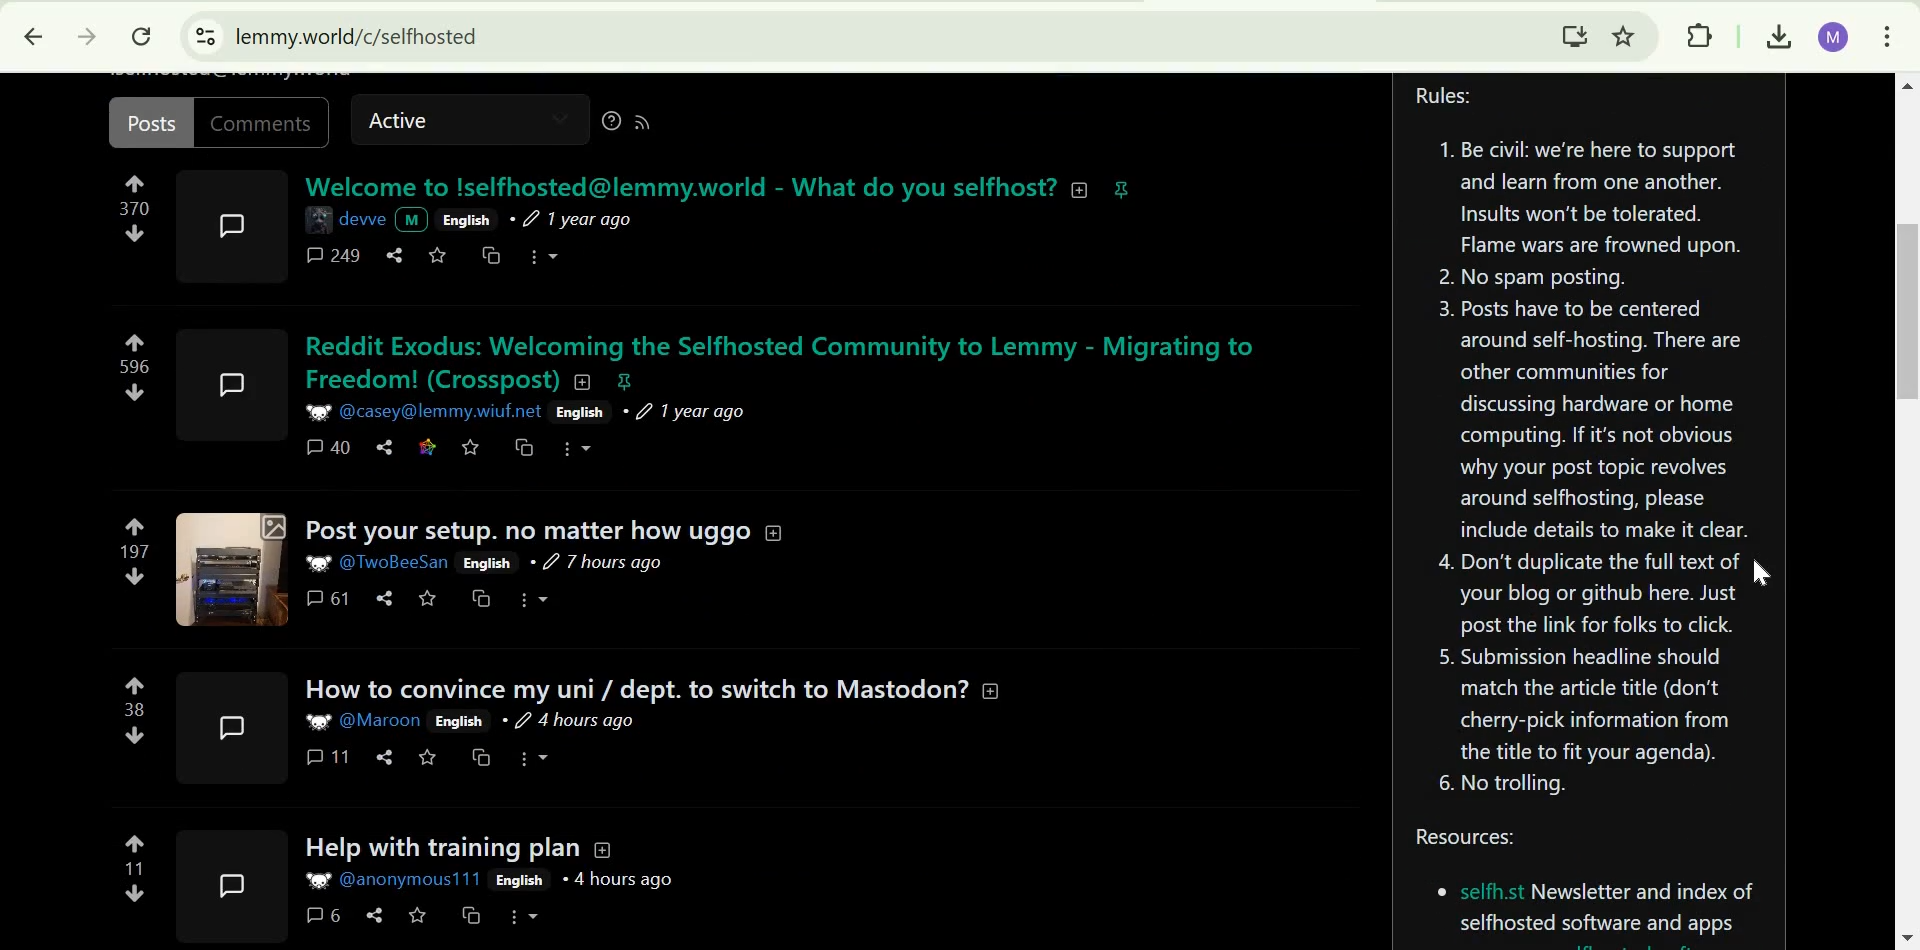 This screenshot has width=1920, height=950. I want to click on comments, so click(267, 122).